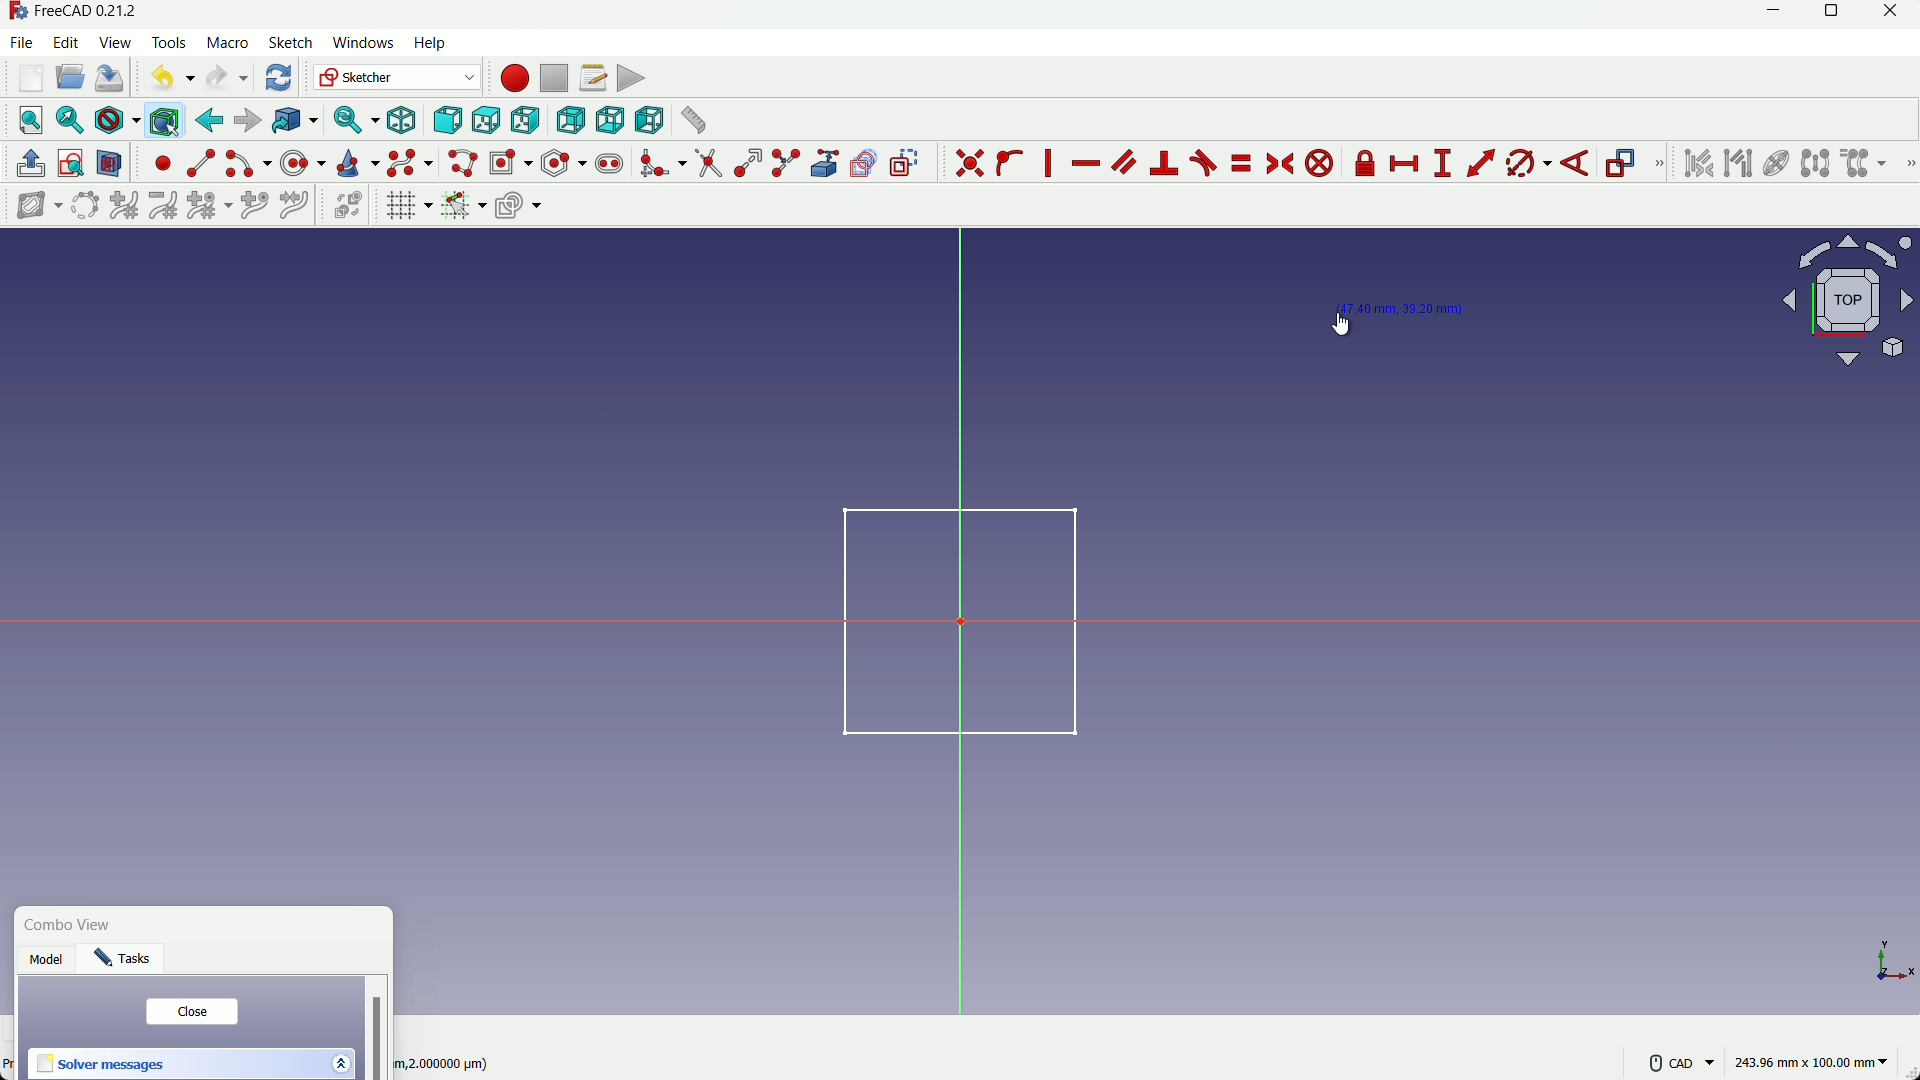  I want to click on view sketch, so click(72, 165).